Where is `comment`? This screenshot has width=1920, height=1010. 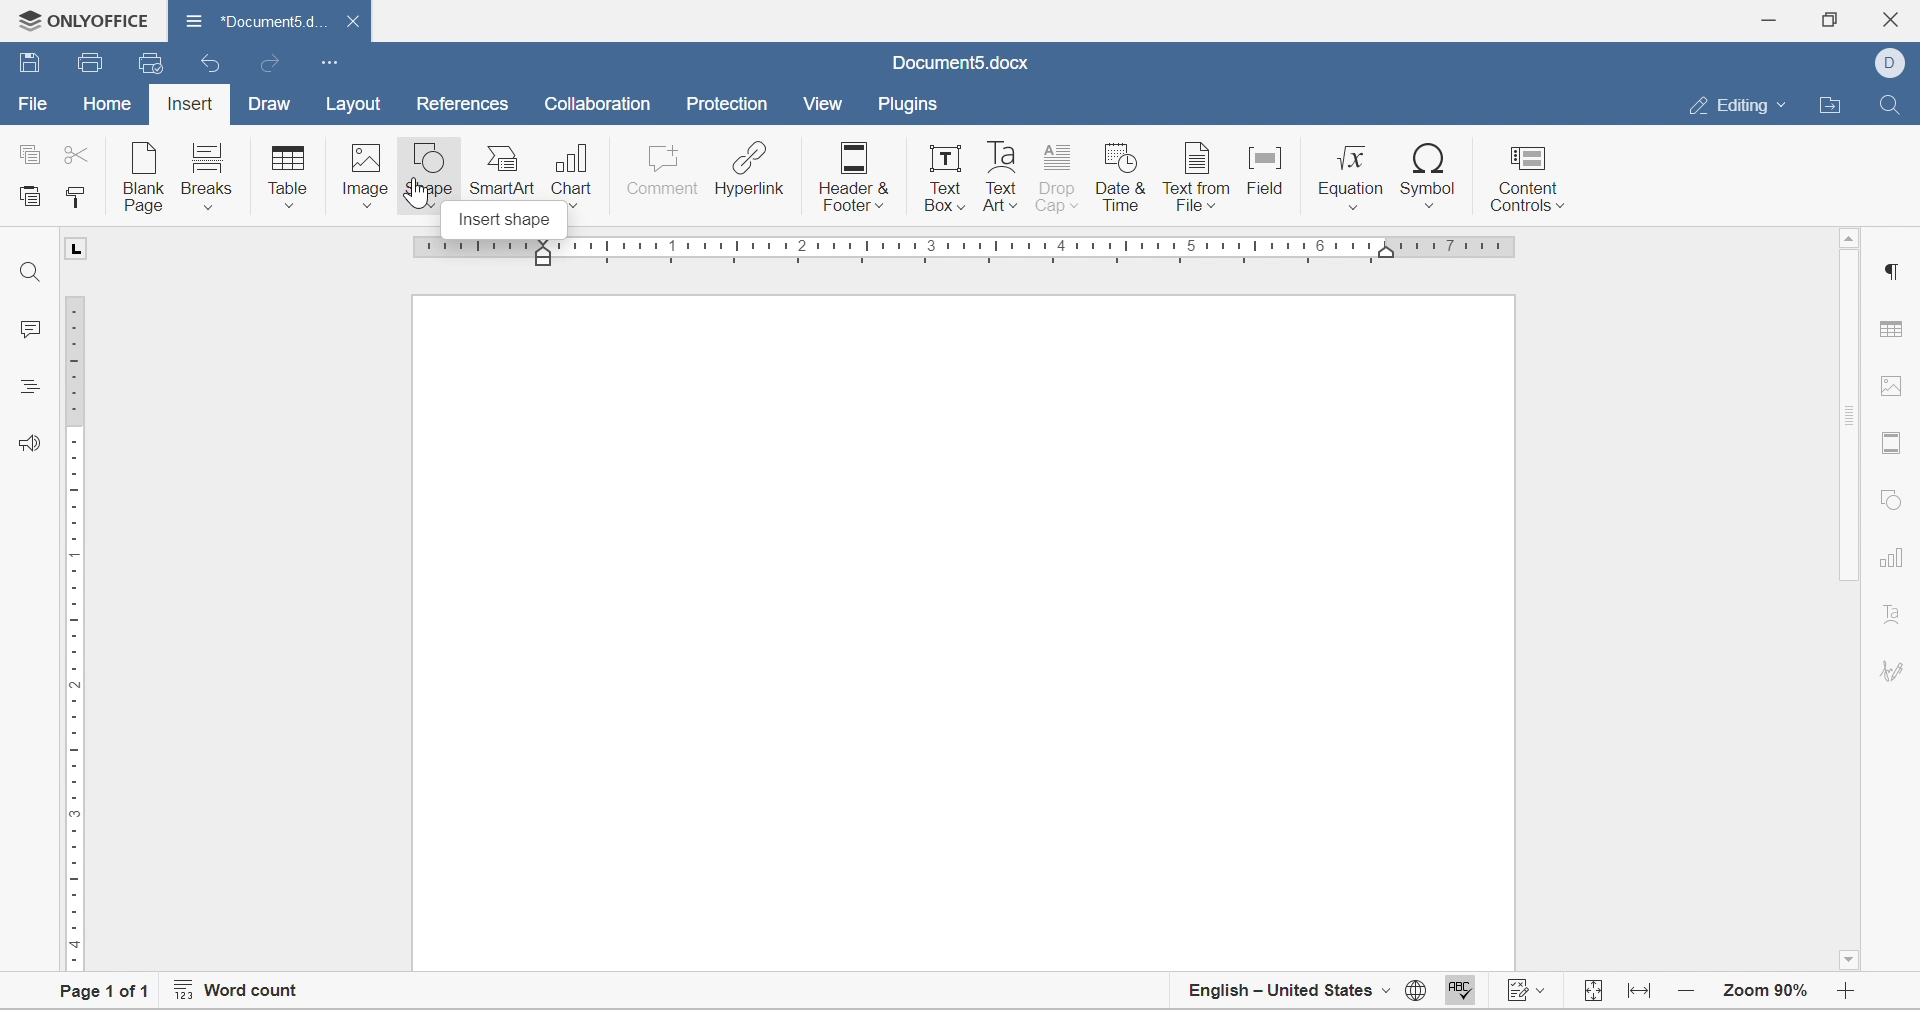 comment is located at coordinates (664, 167).